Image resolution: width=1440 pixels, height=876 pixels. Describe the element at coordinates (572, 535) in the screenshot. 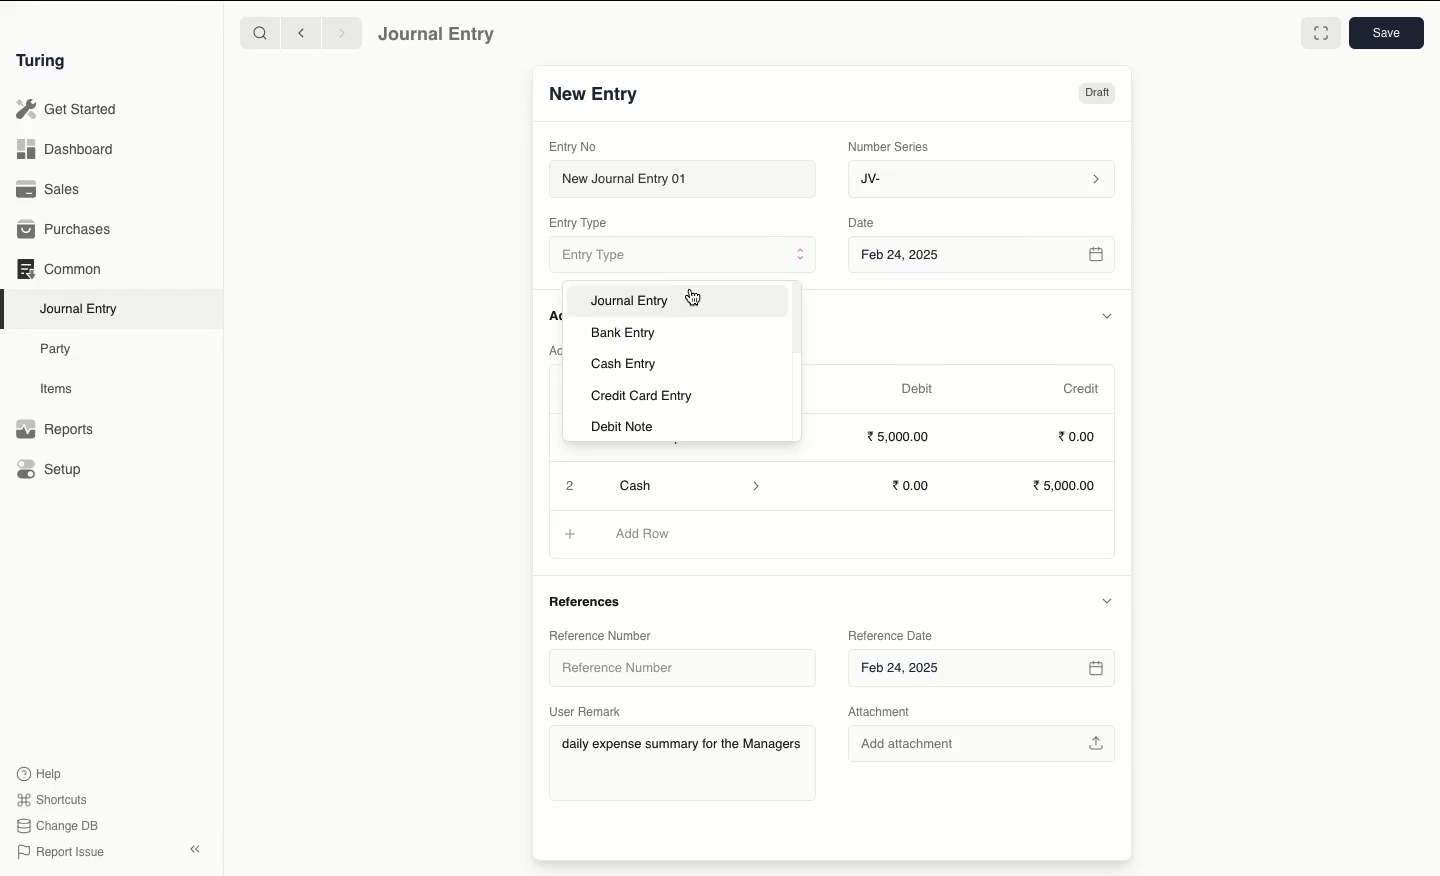

I see `Add` at that location.